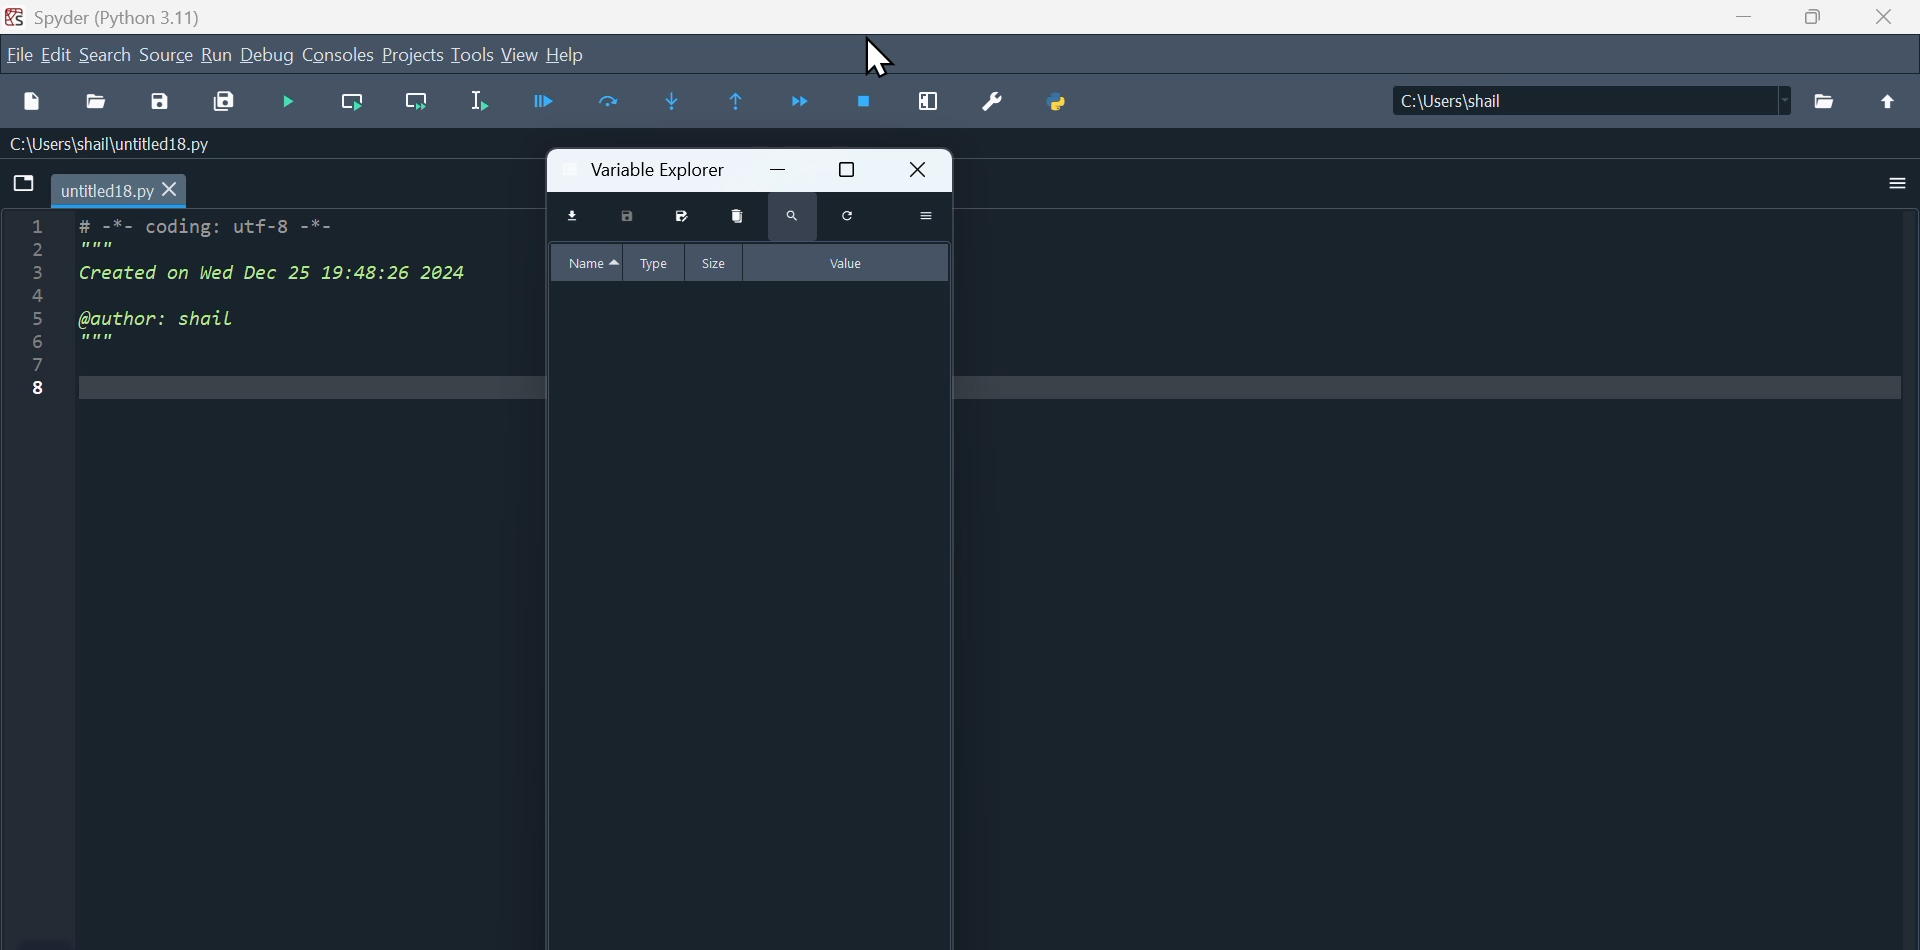  What do you see at coordinates (100, 104) in the screenshot?
I see `Open` at bounding box center [100, 104].